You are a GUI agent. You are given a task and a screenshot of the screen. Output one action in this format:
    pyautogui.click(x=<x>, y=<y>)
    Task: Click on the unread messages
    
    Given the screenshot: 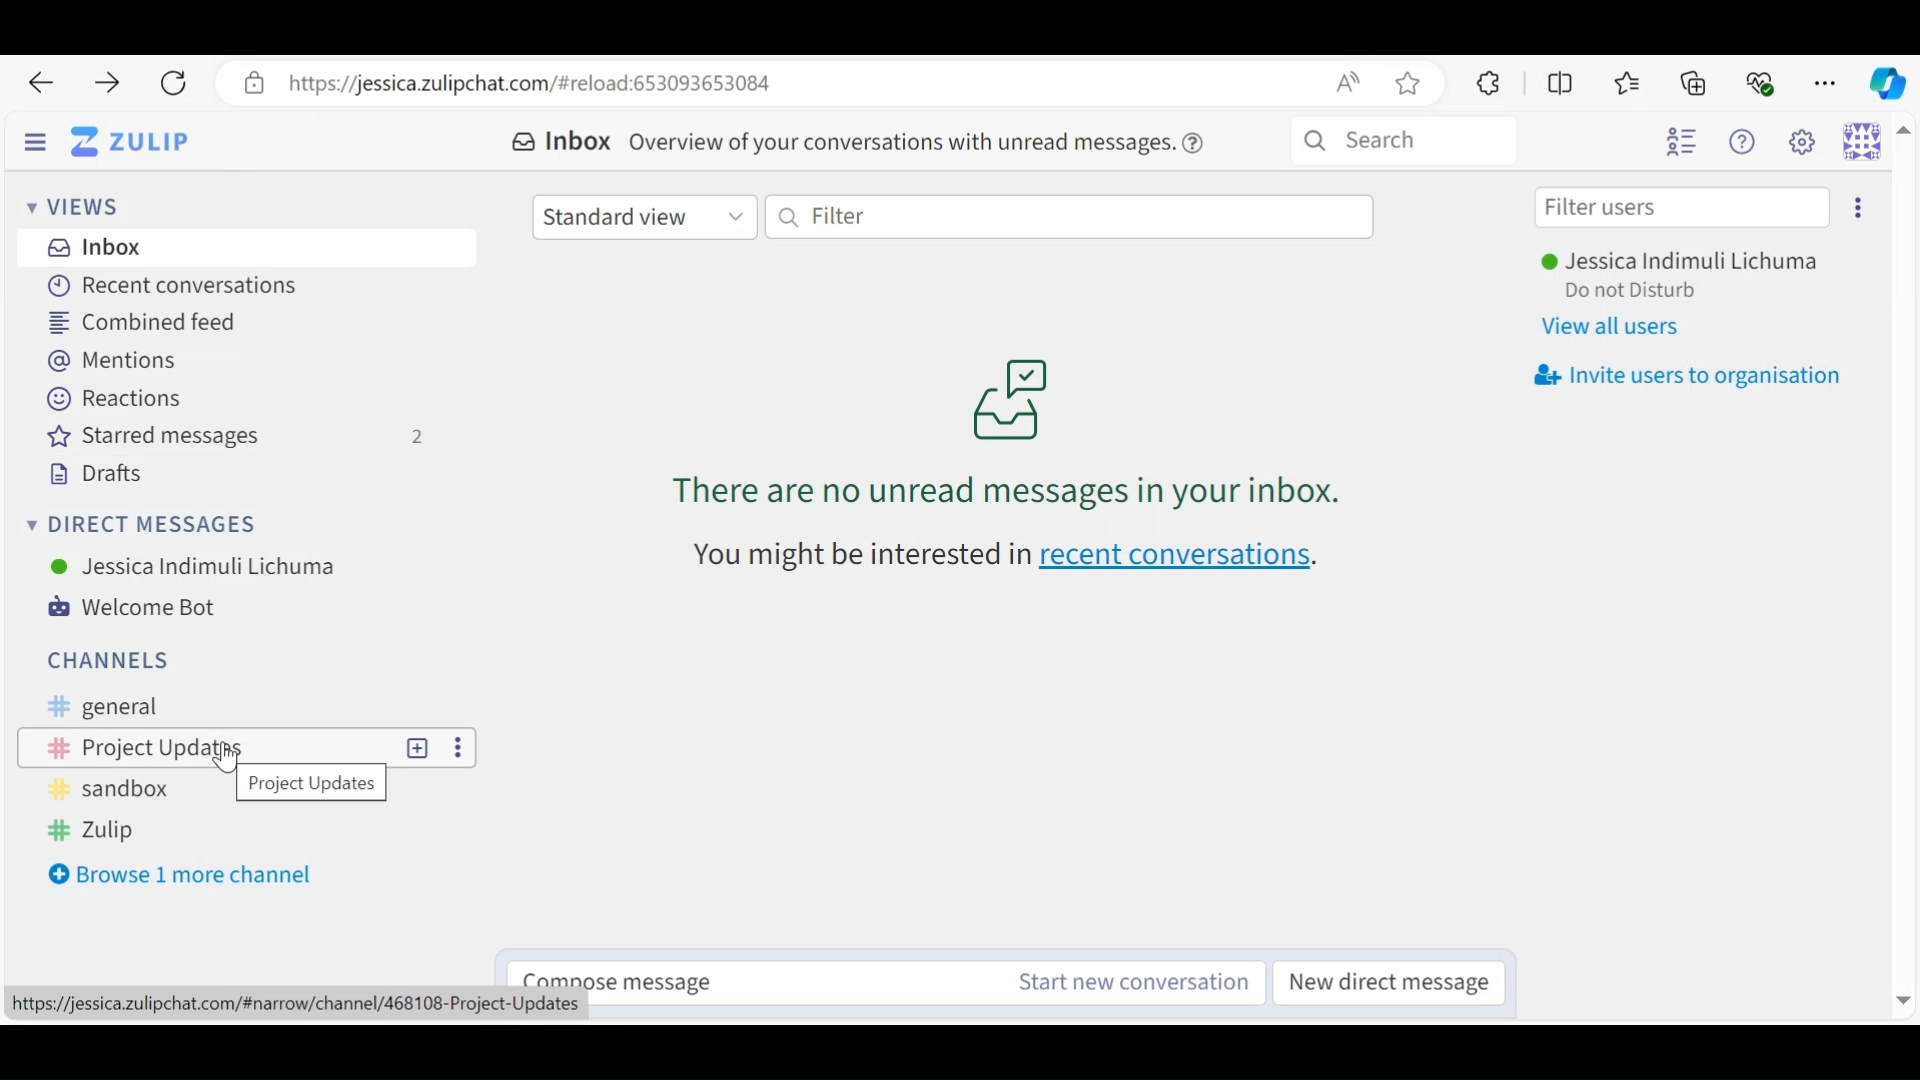 What is the action you would take?
    pyautogui.click(x=1004, y=432)
    